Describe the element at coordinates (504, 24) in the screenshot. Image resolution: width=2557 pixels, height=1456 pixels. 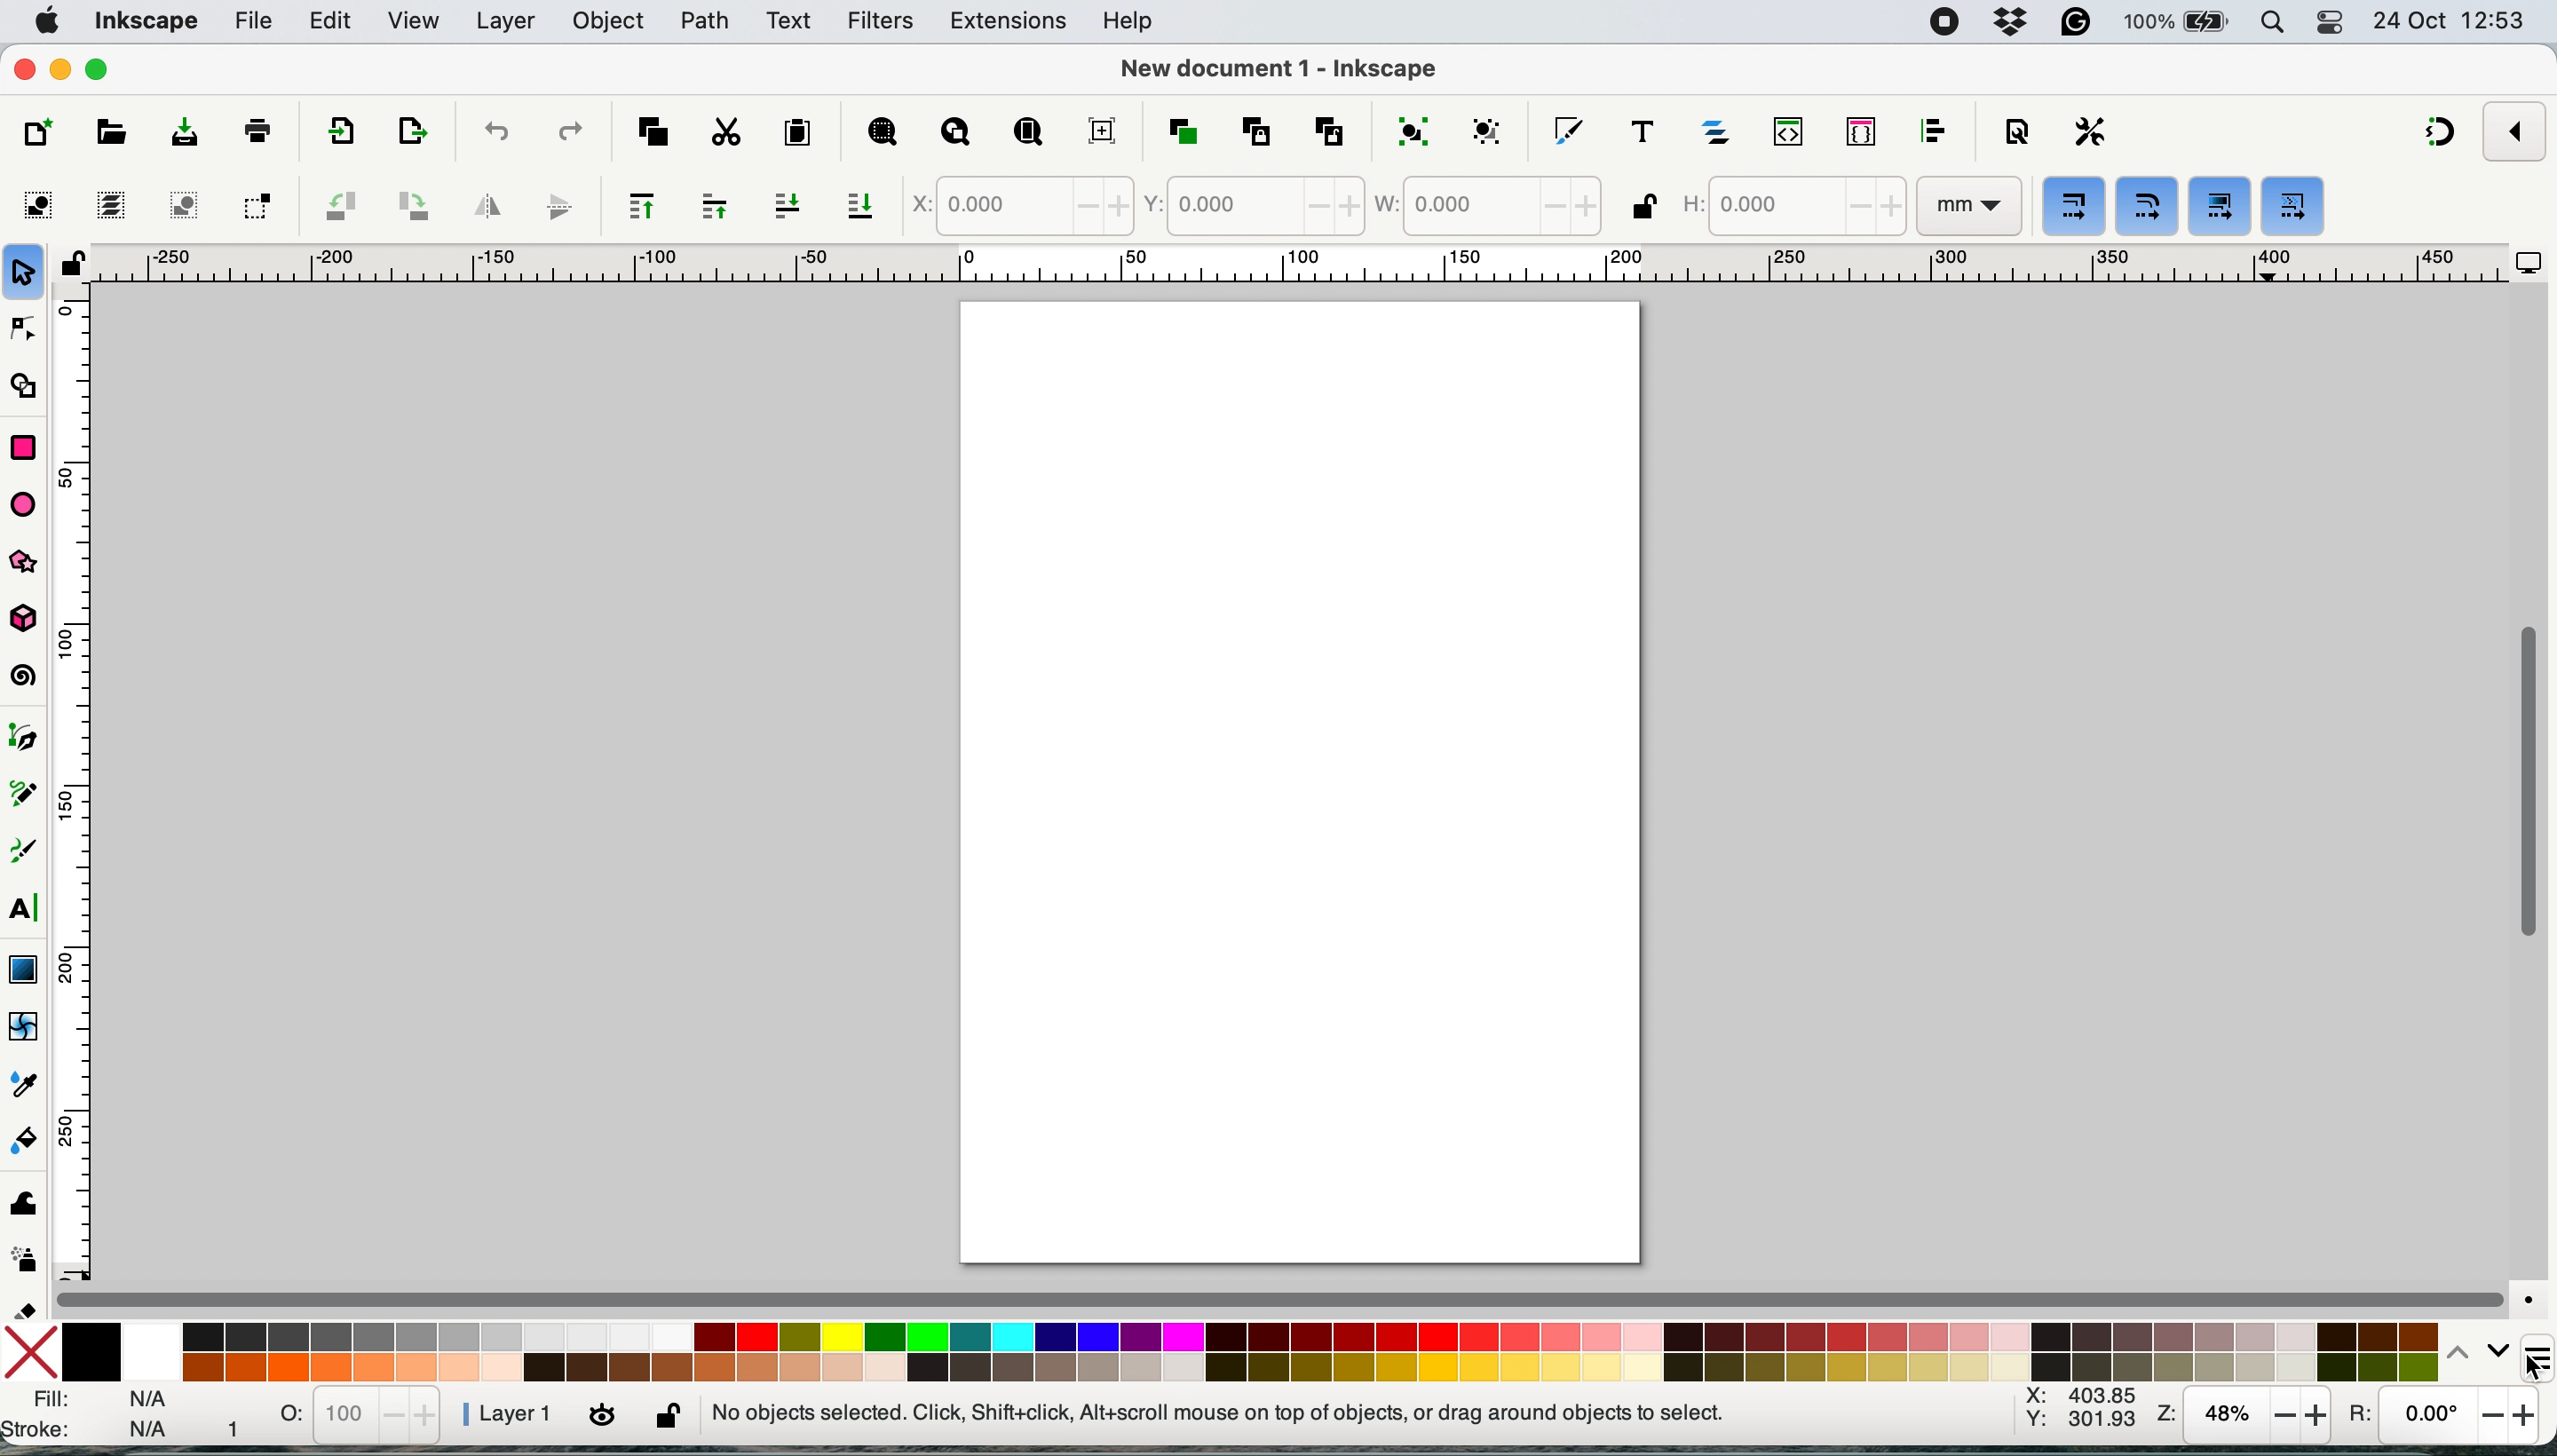
I see `layer` at that location.